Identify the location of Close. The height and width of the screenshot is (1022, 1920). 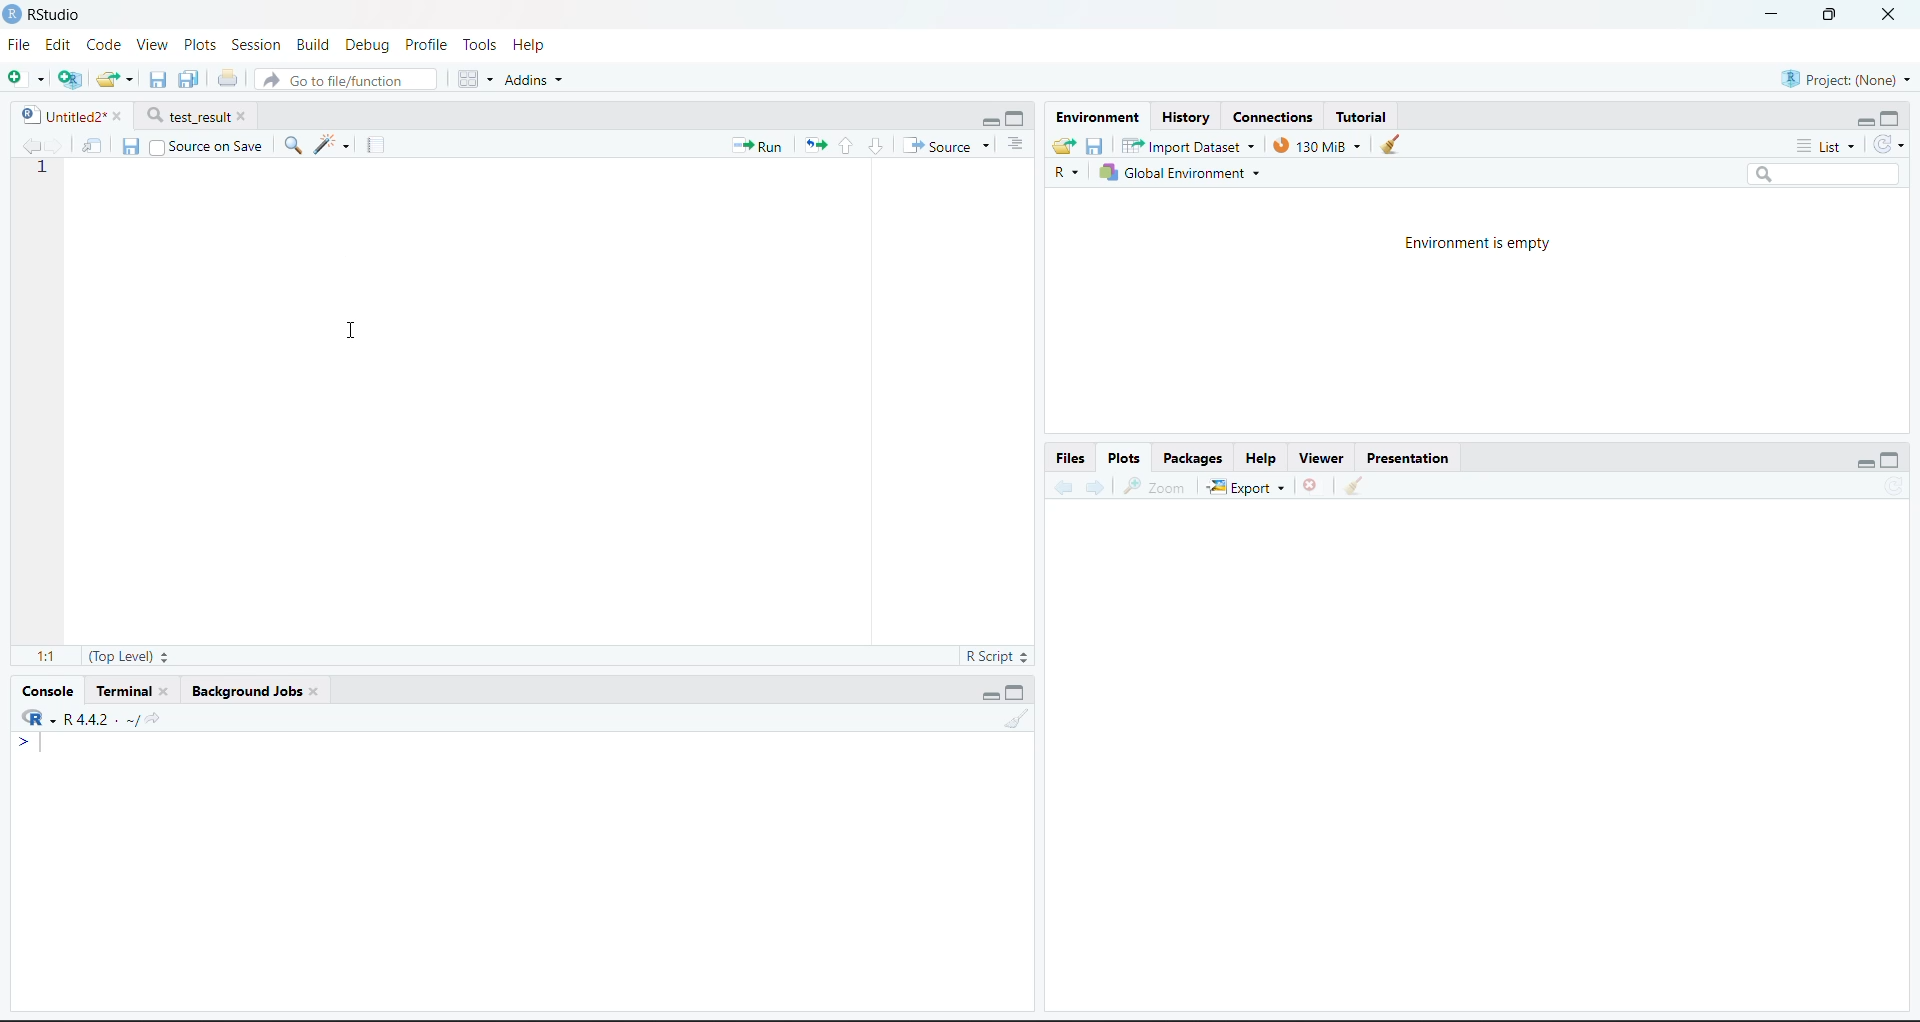
(1883, 17).